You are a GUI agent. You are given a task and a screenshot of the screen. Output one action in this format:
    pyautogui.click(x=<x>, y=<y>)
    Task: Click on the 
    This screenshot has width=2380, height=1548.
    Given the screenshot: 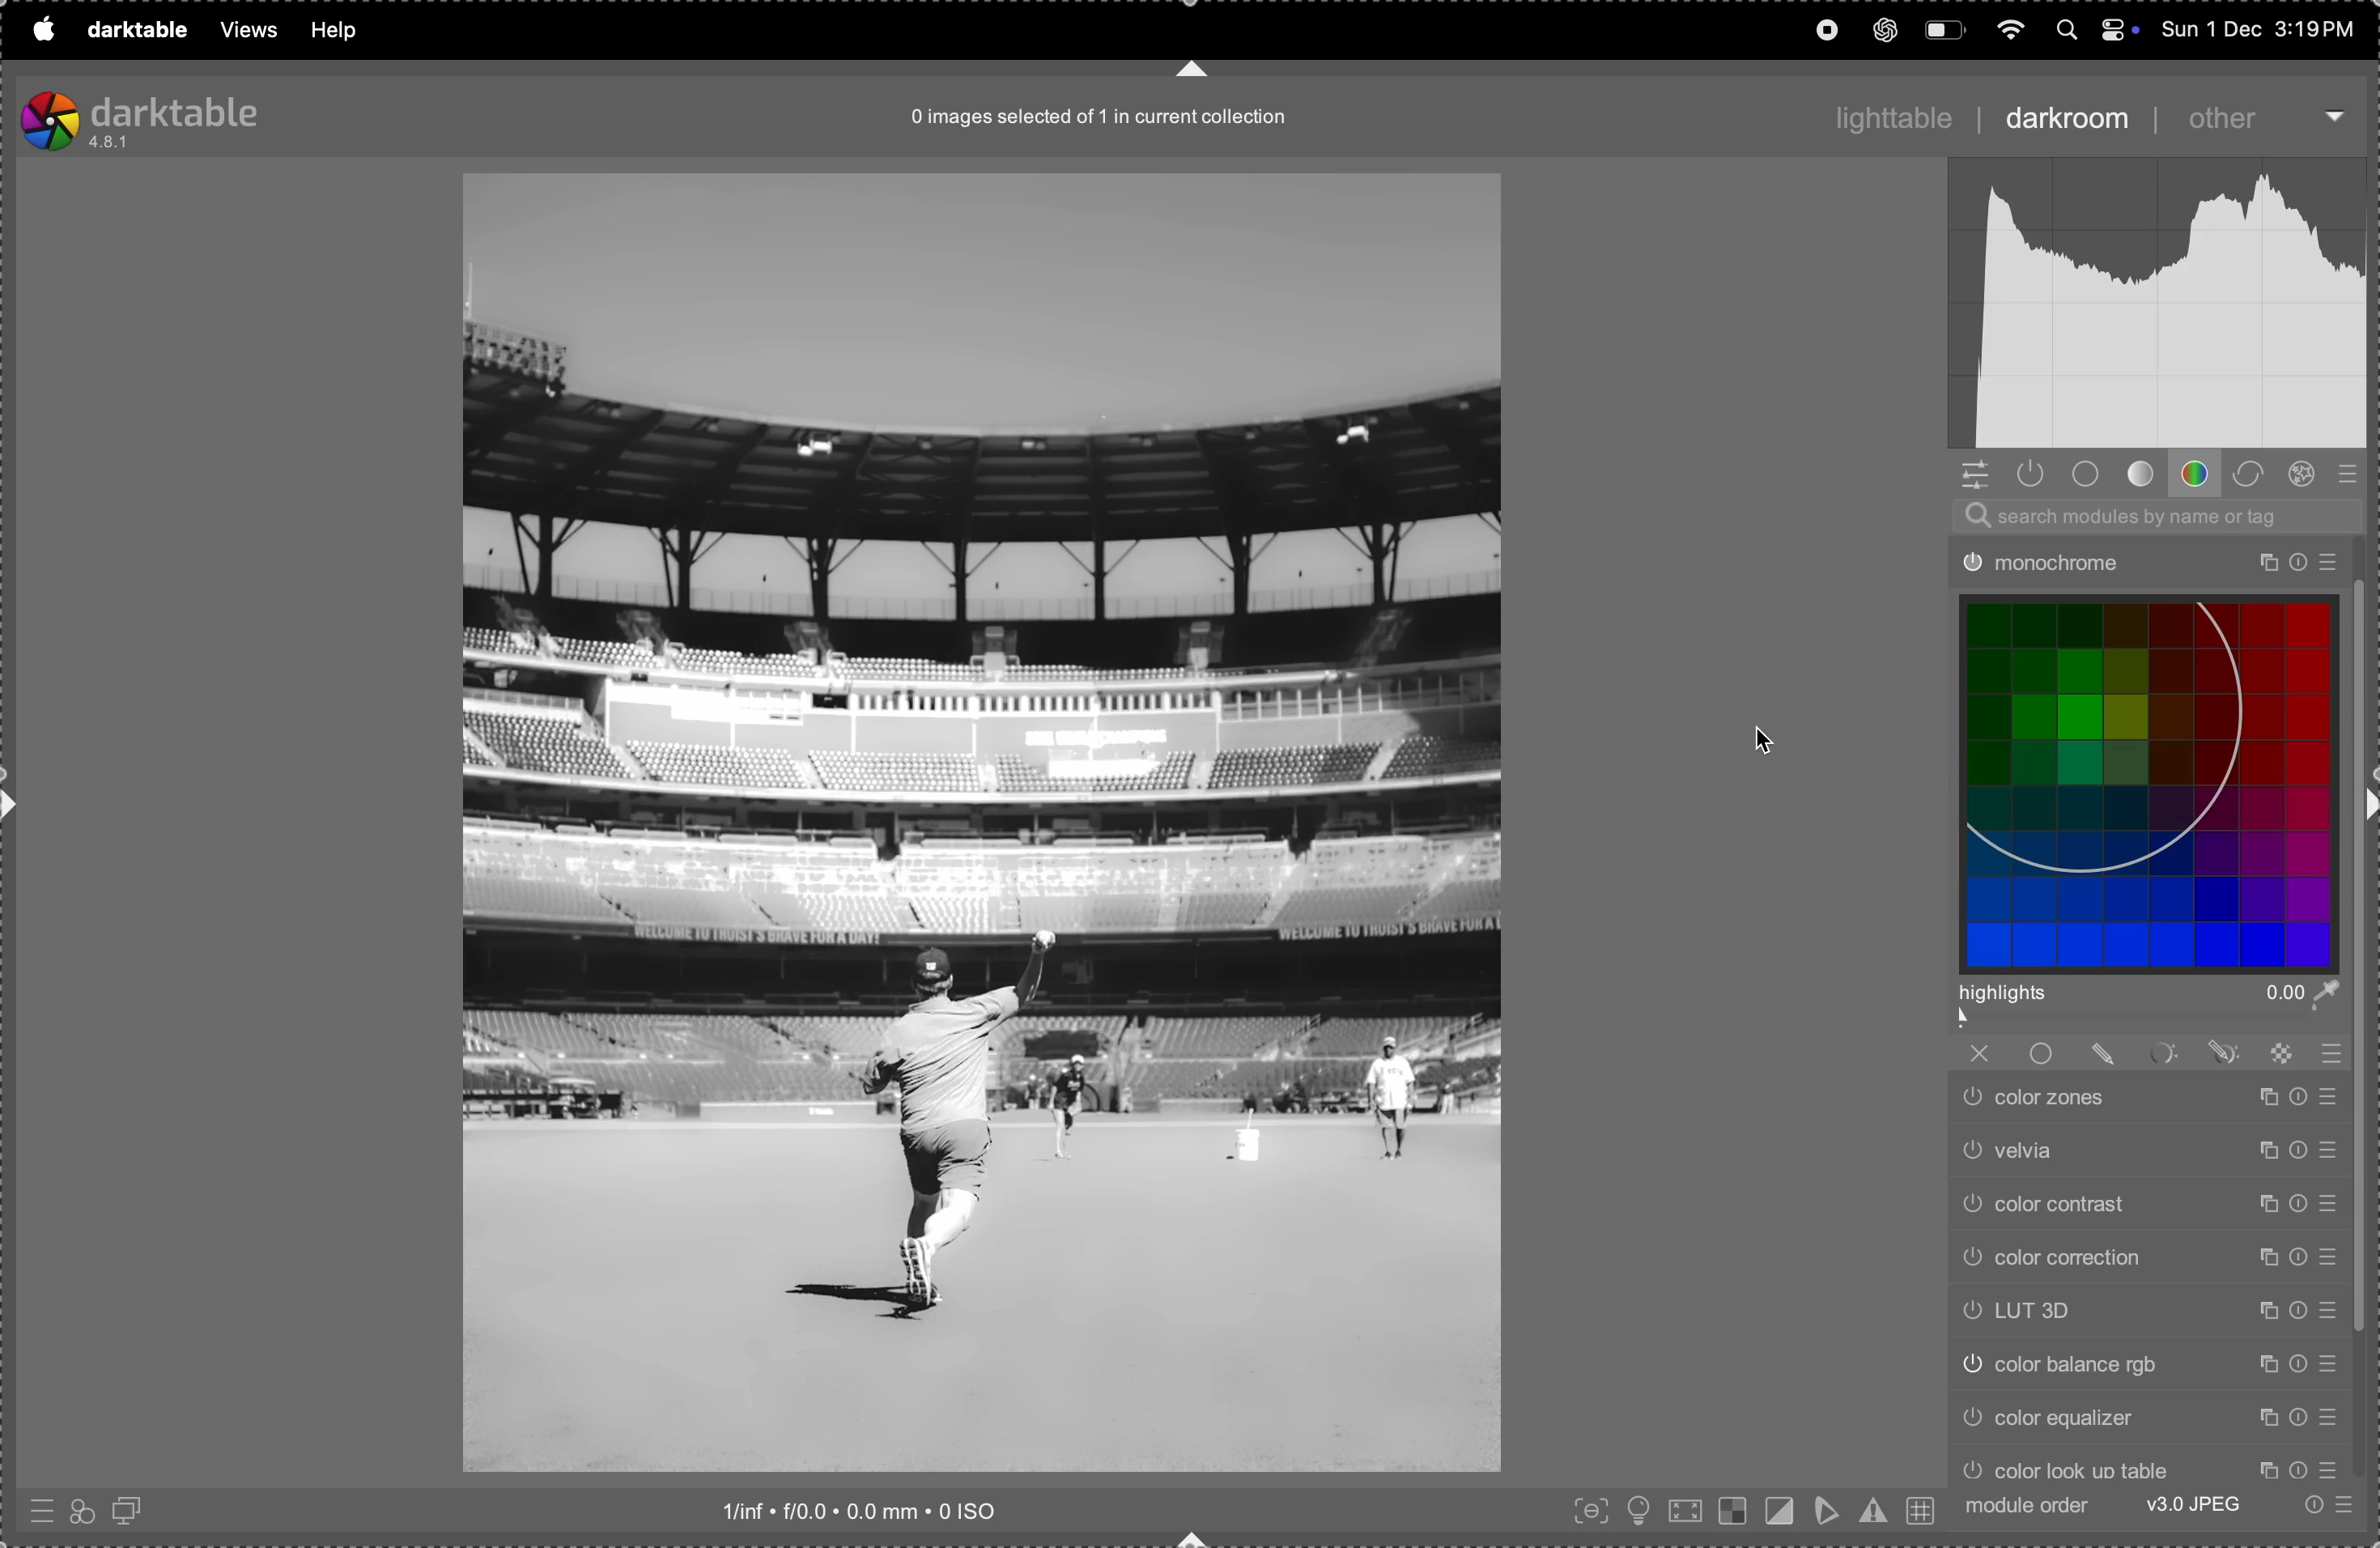 What is the action you would take?
    pyautogui.click(x=2159, y=556)
    